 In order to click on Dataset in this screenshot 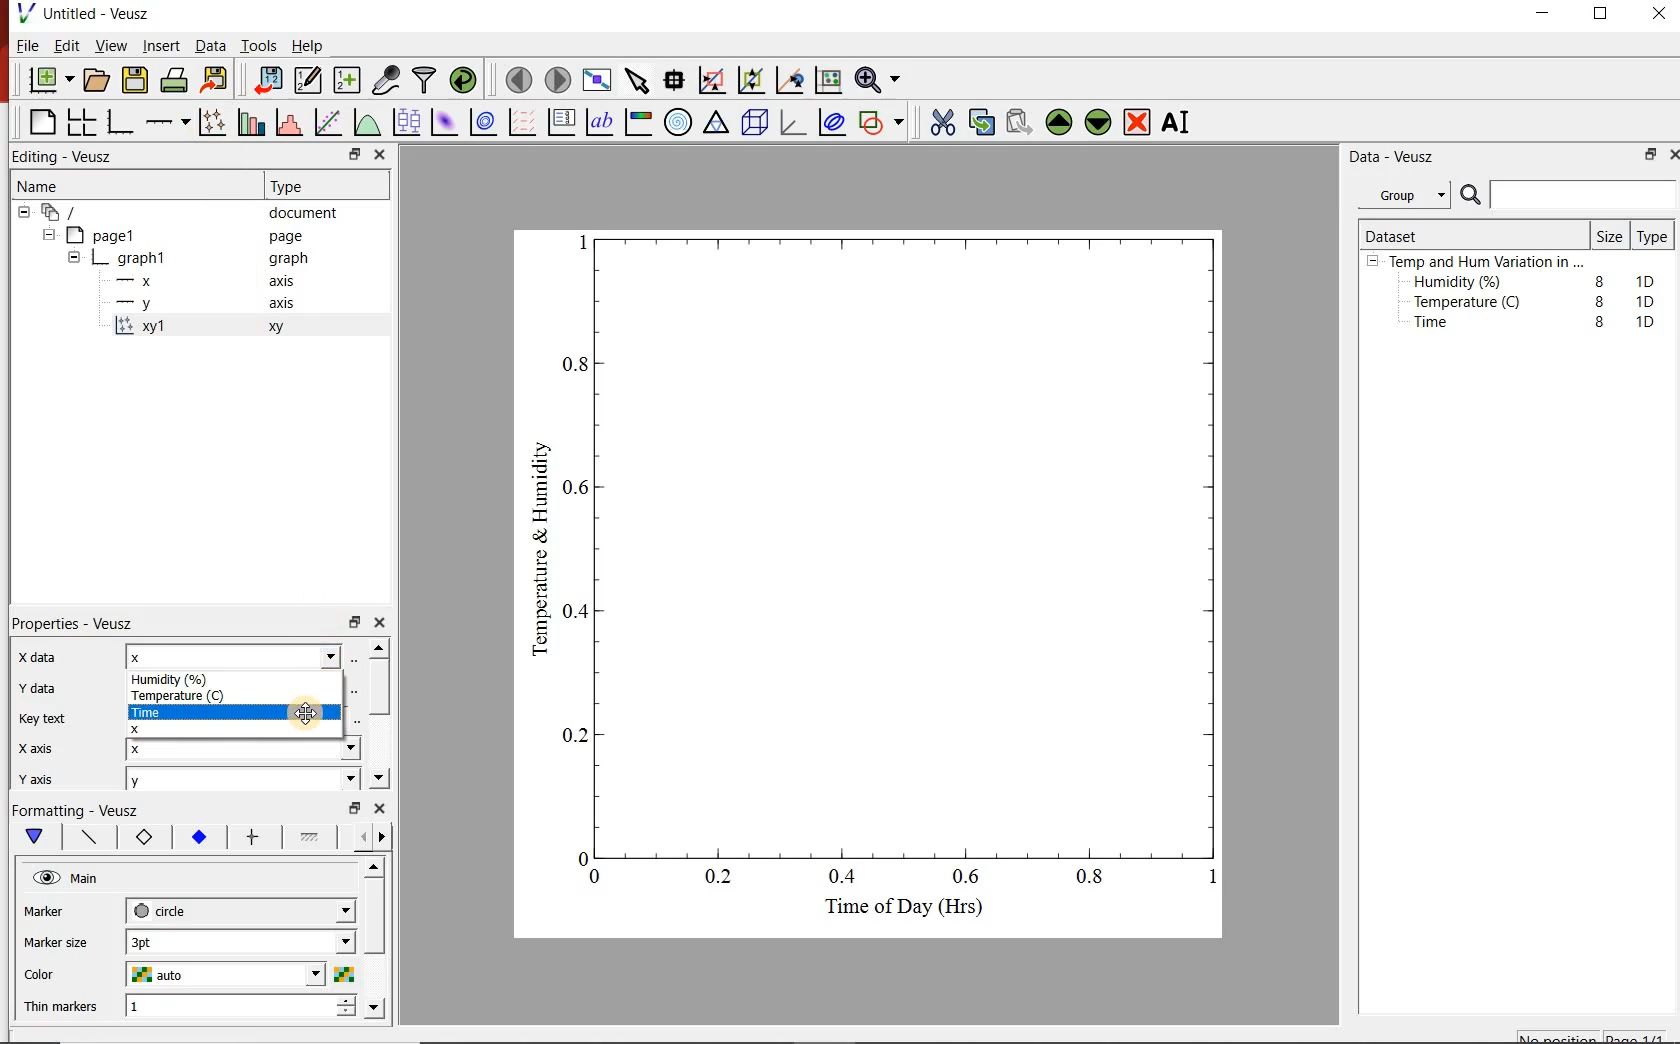, I will do `click(1400, 233)`.